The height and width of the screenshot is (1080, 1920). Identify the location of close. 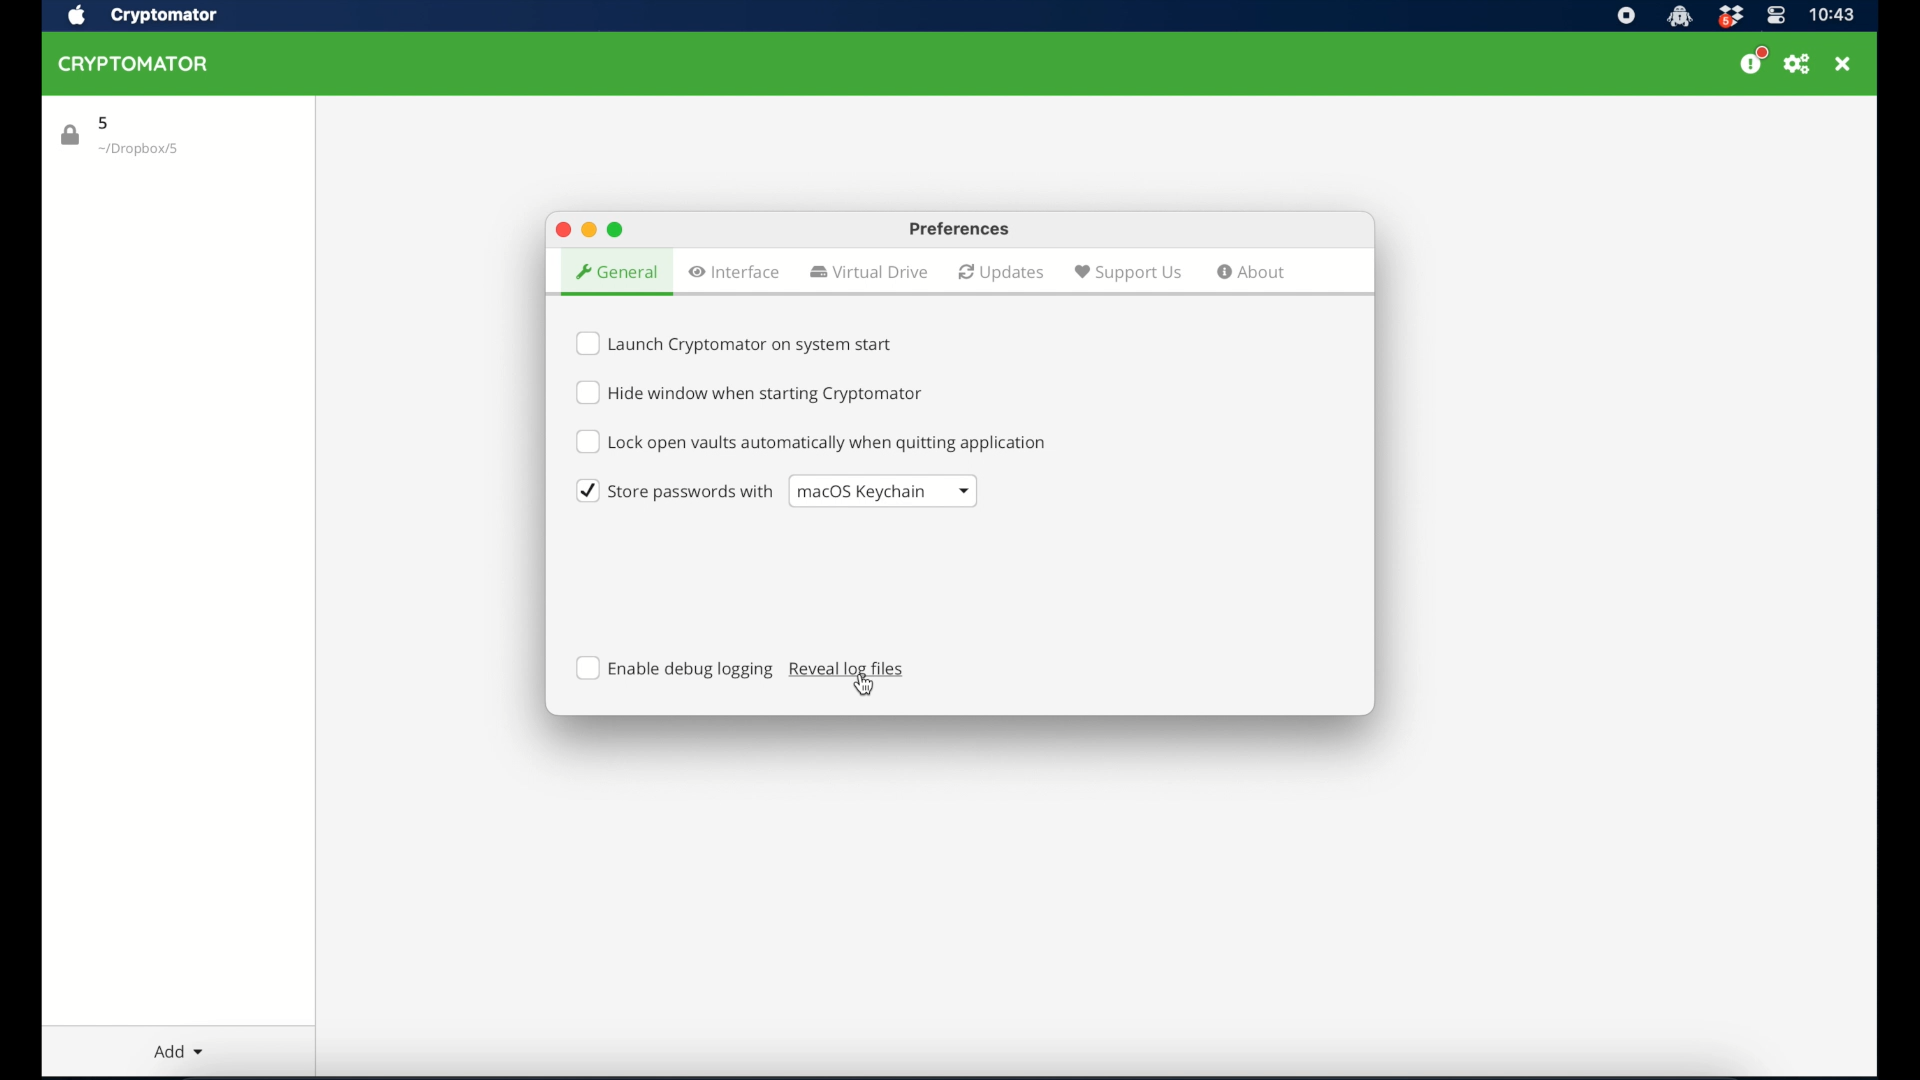
(563, 230).